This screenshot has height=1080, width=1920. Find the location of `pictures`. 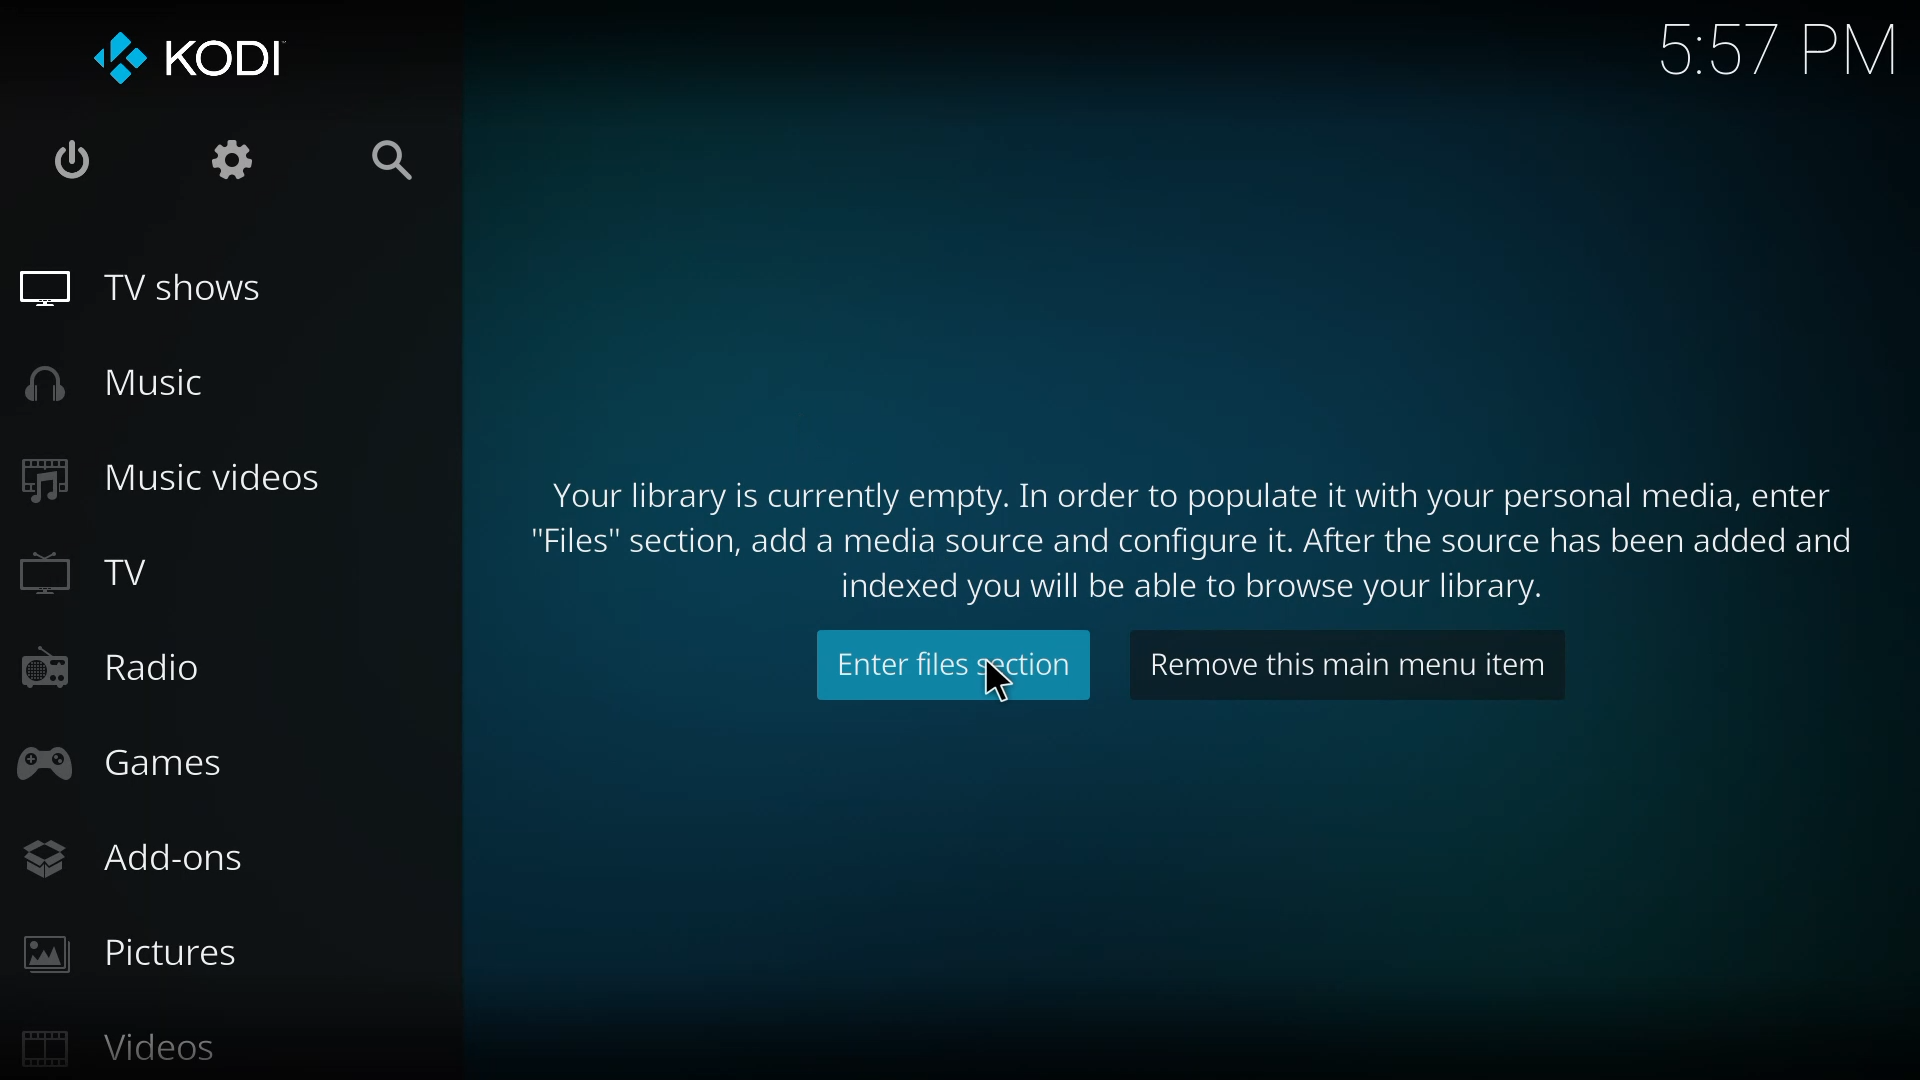

pictures is located at coordinates (136, 950).